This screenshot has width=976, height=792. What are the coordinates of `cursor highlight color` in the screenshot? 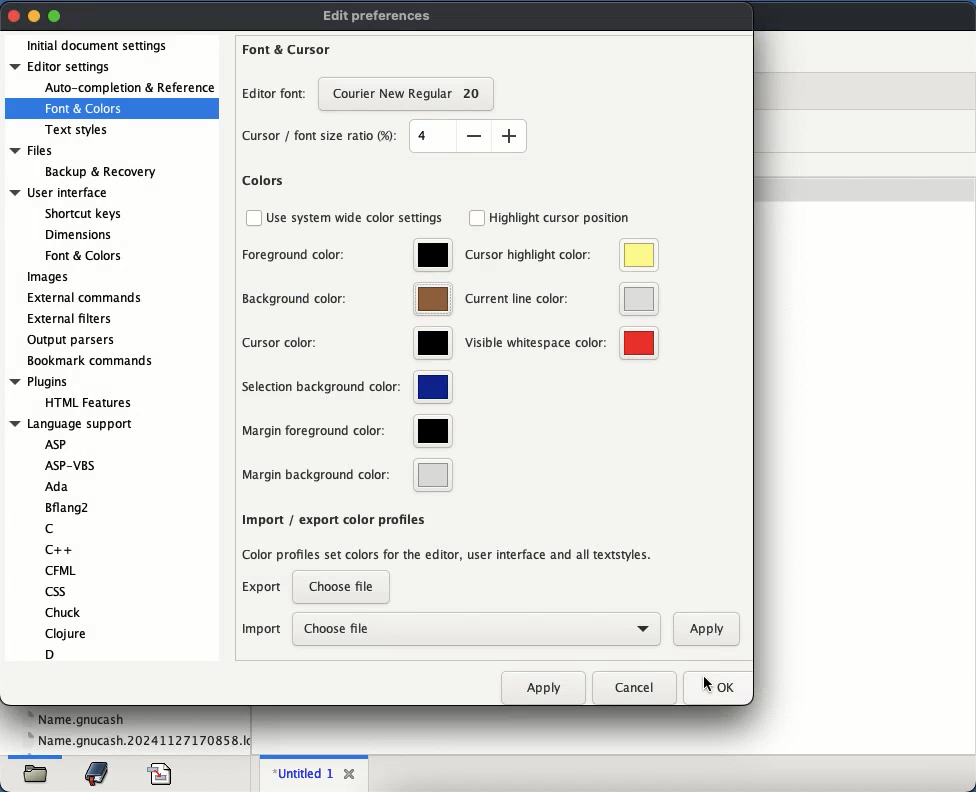 It's located at (563, 255).